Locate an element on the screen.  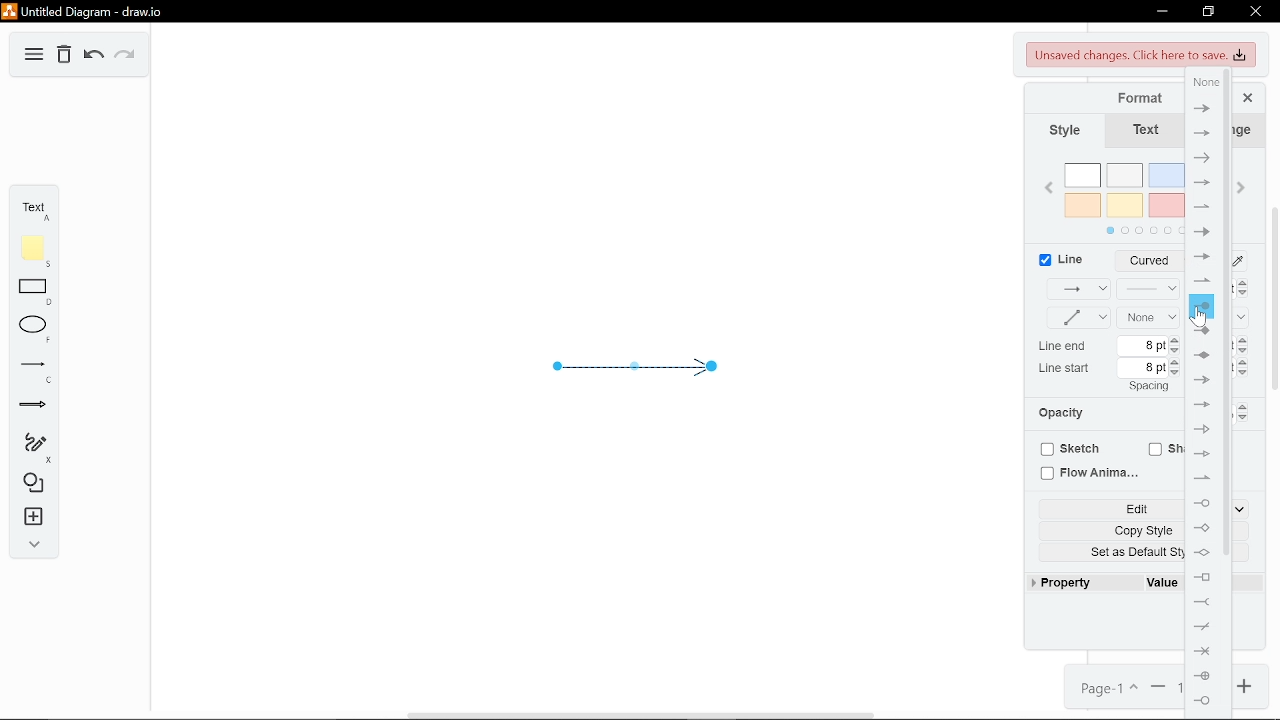
Next is located at coordinates (1241, 189).